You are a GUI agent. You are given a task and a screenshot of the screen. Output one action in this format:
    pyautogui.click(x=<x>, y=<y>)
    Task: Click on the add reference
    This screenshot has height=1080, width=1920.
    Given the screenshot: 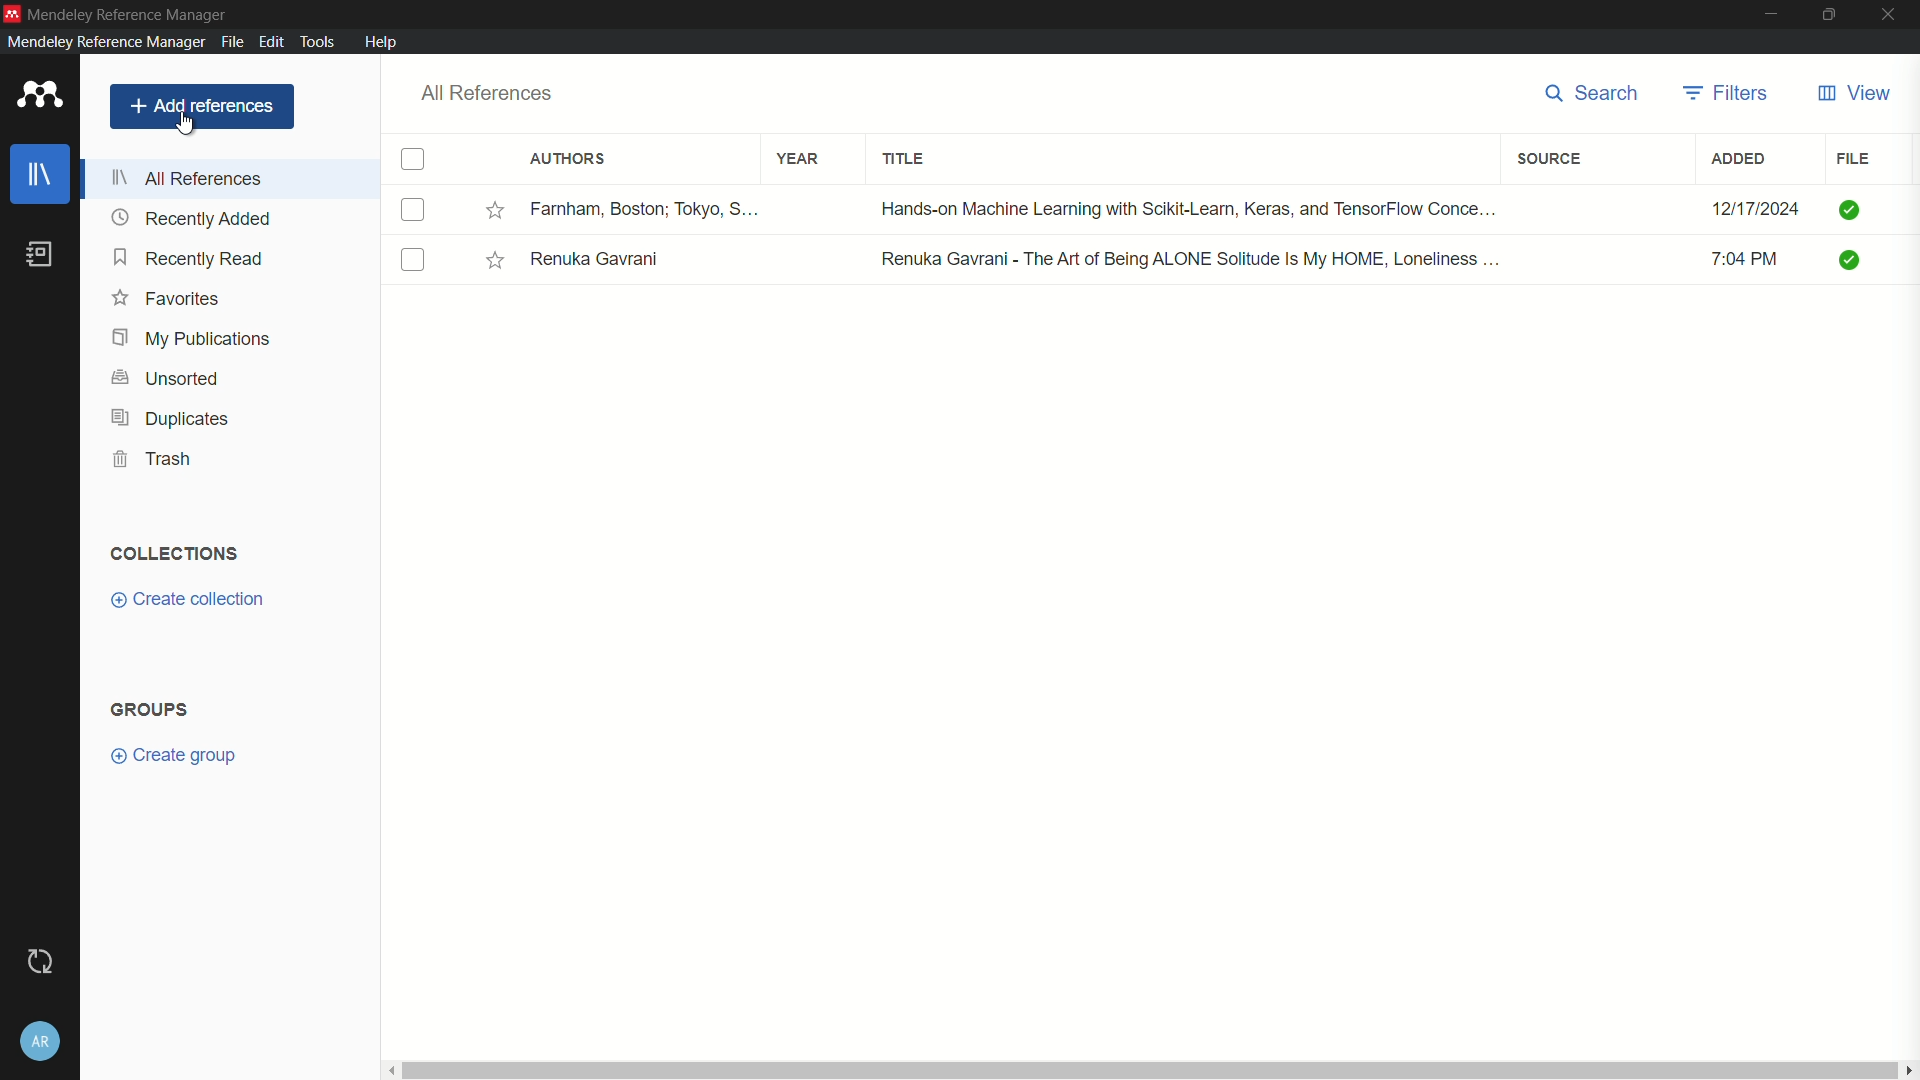 What is the action you would take?
    pyautogui.click(x=202, y=106)
    